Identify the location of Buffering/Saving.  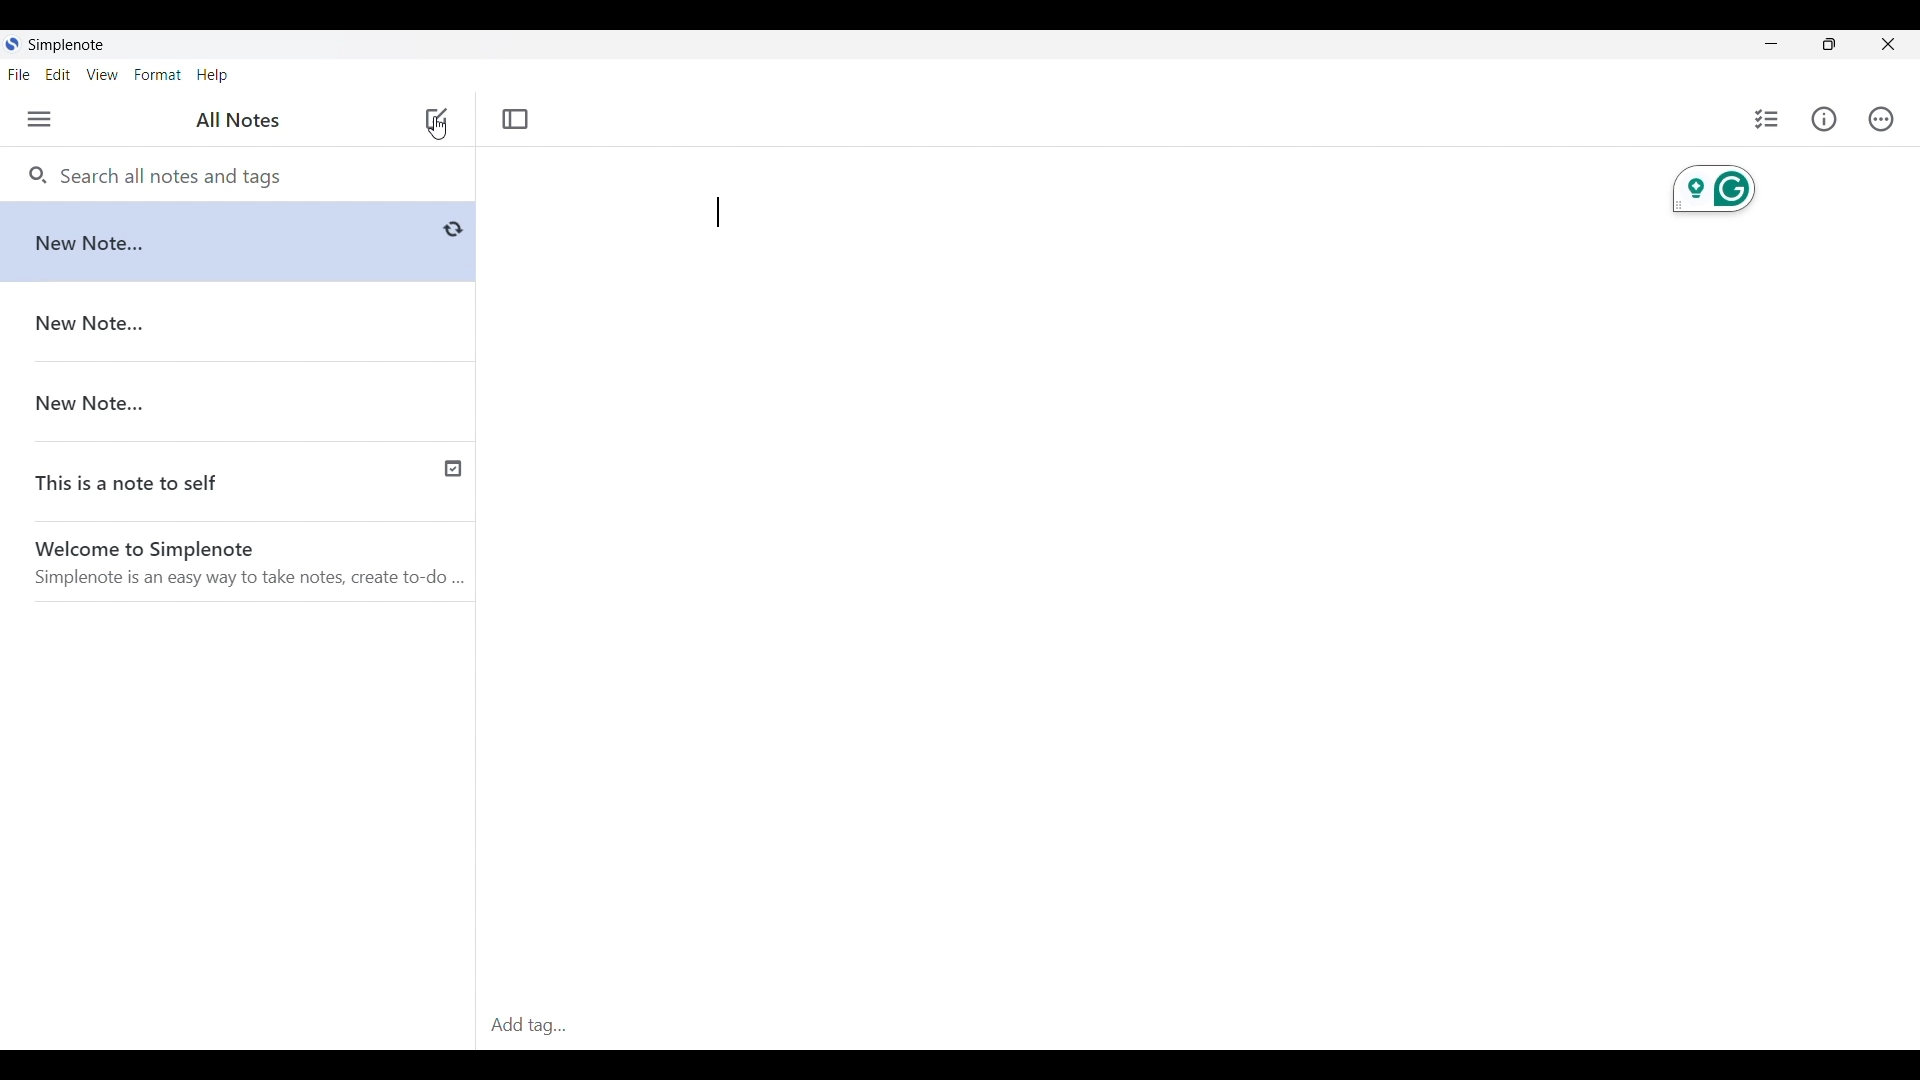
(453, 229).